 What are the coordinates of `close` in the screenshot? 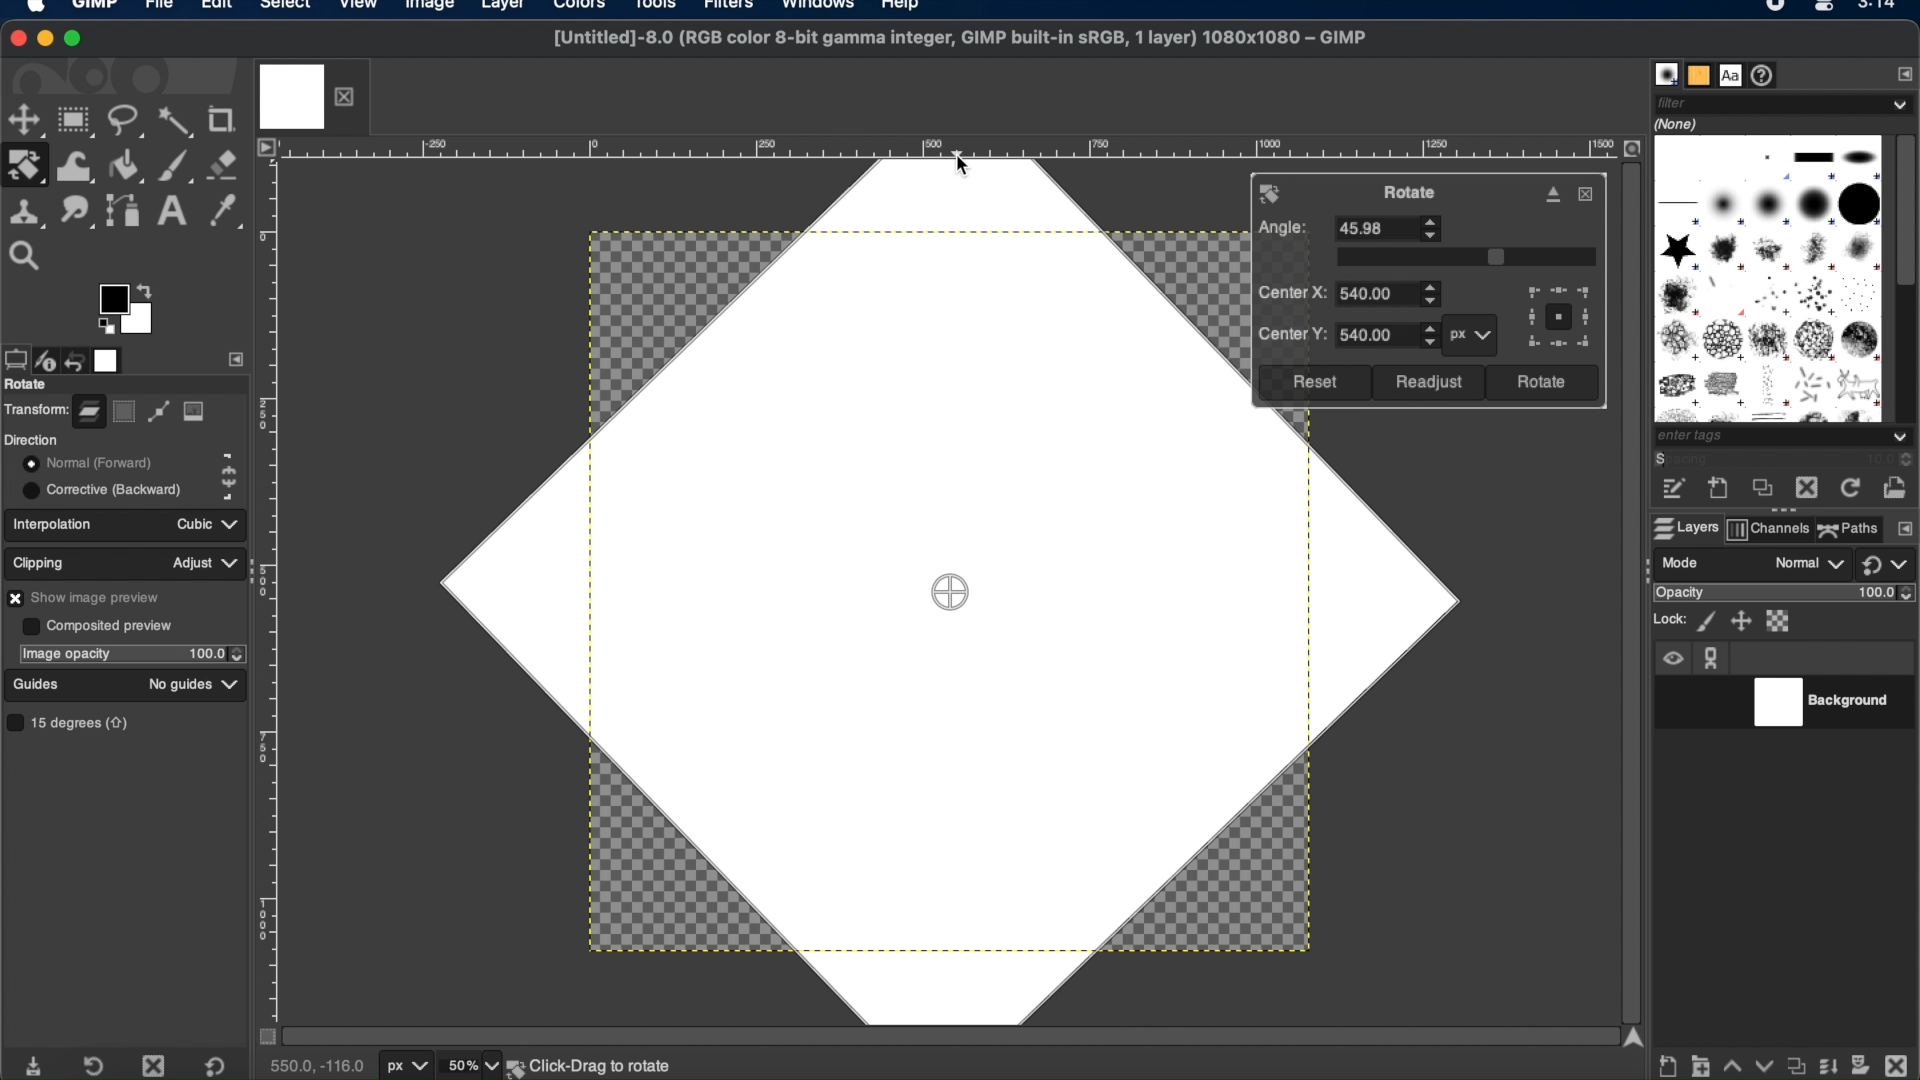 It's located at (1586, 194).